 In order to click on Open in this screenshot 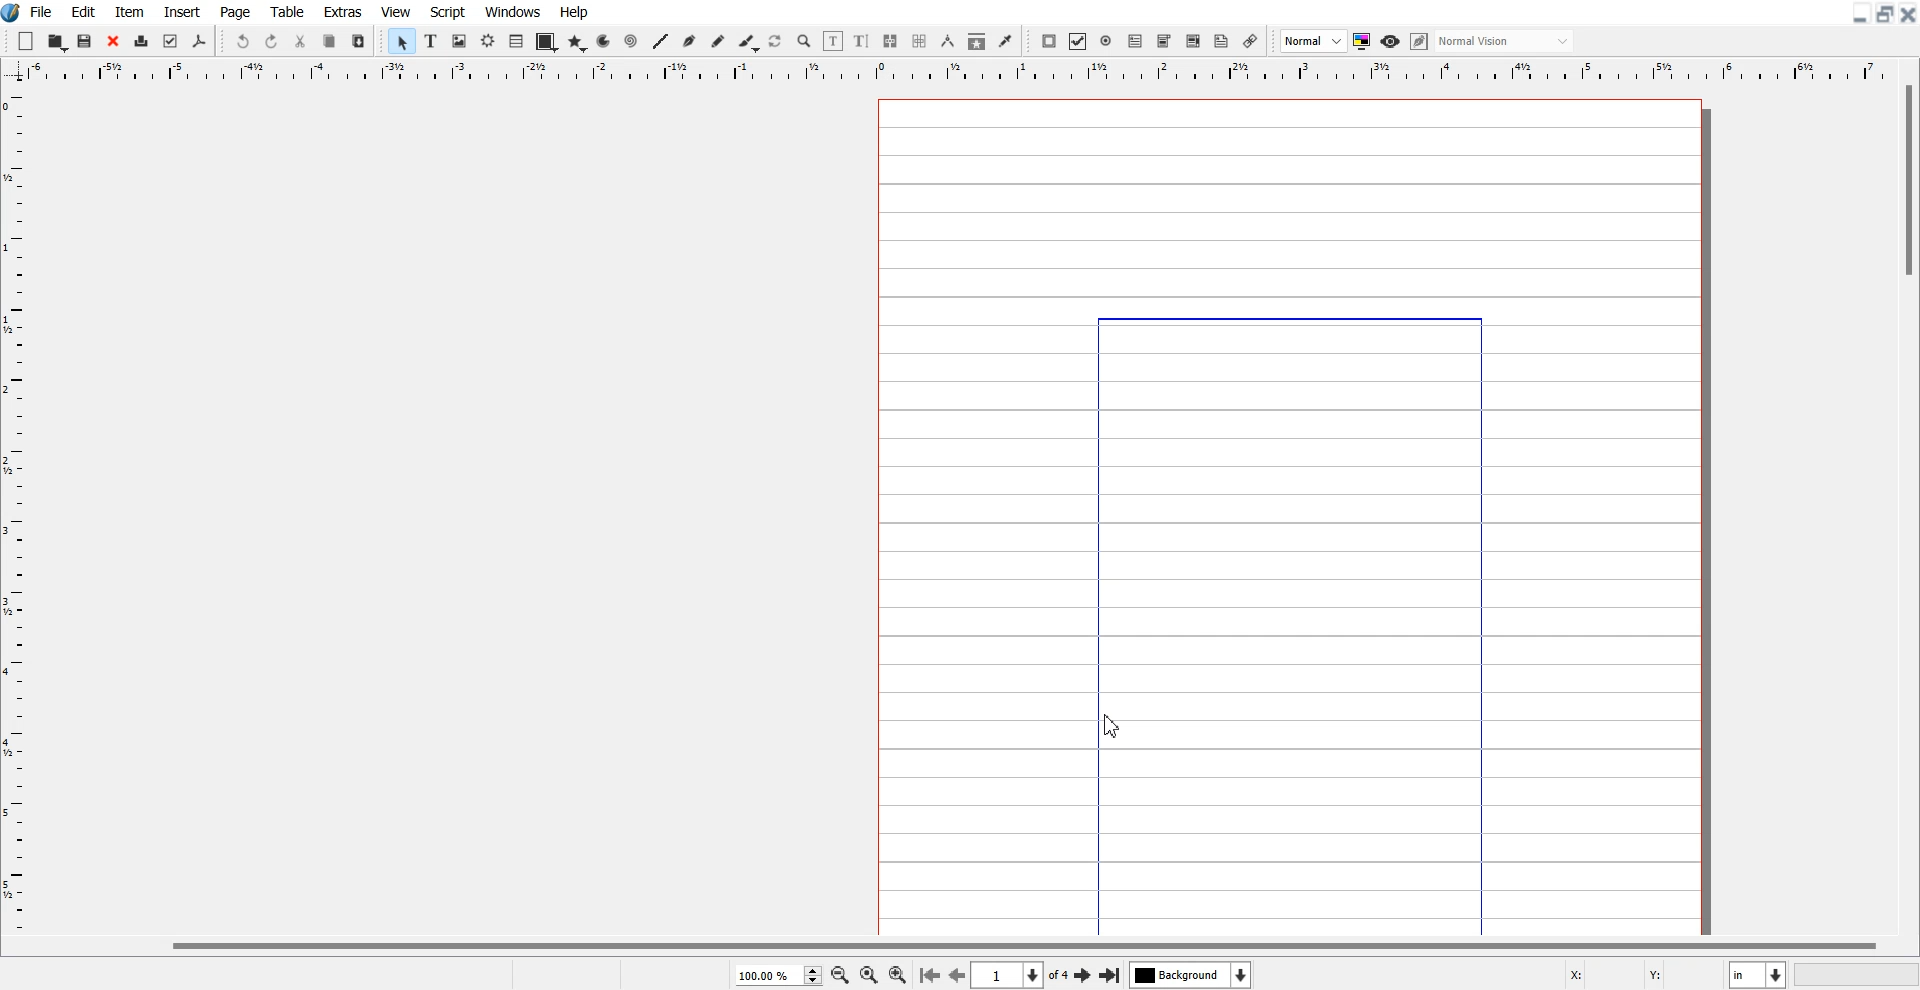, I will do `click(56, 42)`.